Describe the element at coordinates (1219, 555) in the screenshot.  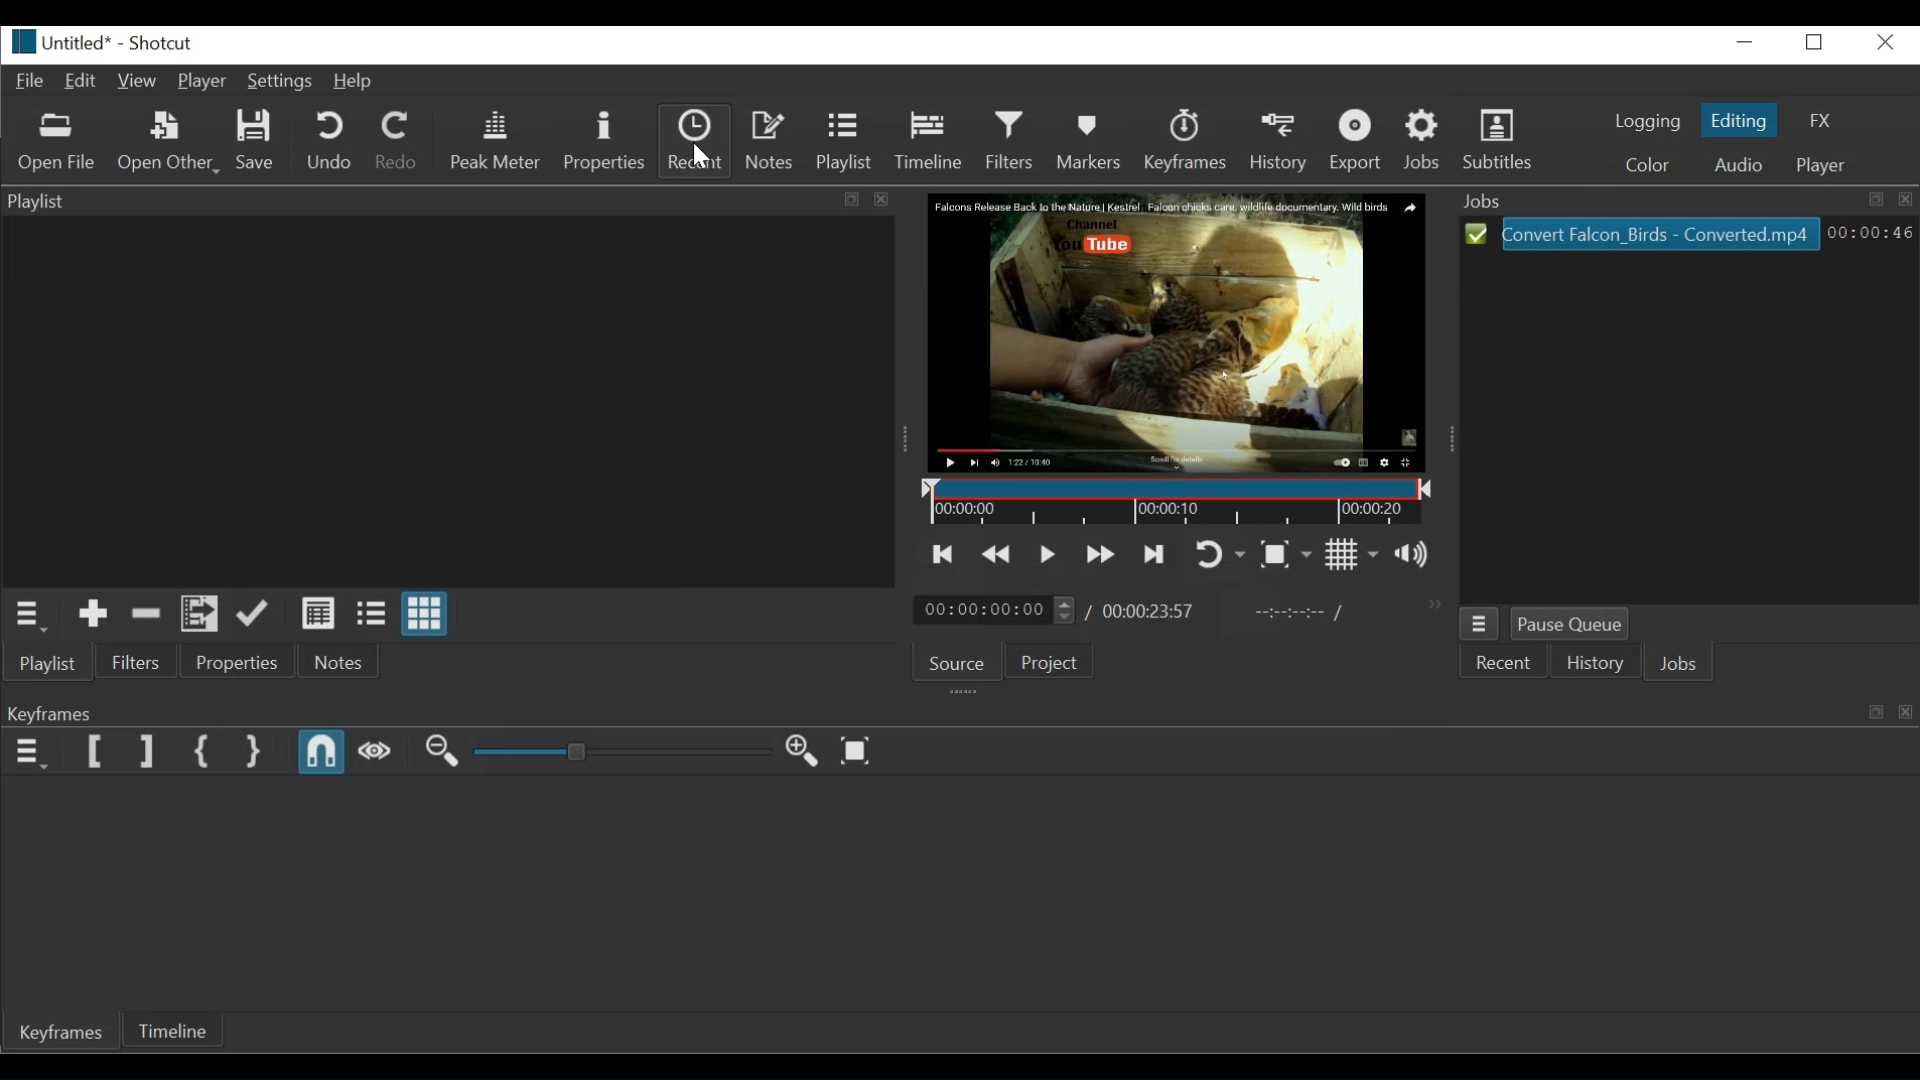
I see `Toggle player looping` at that location.